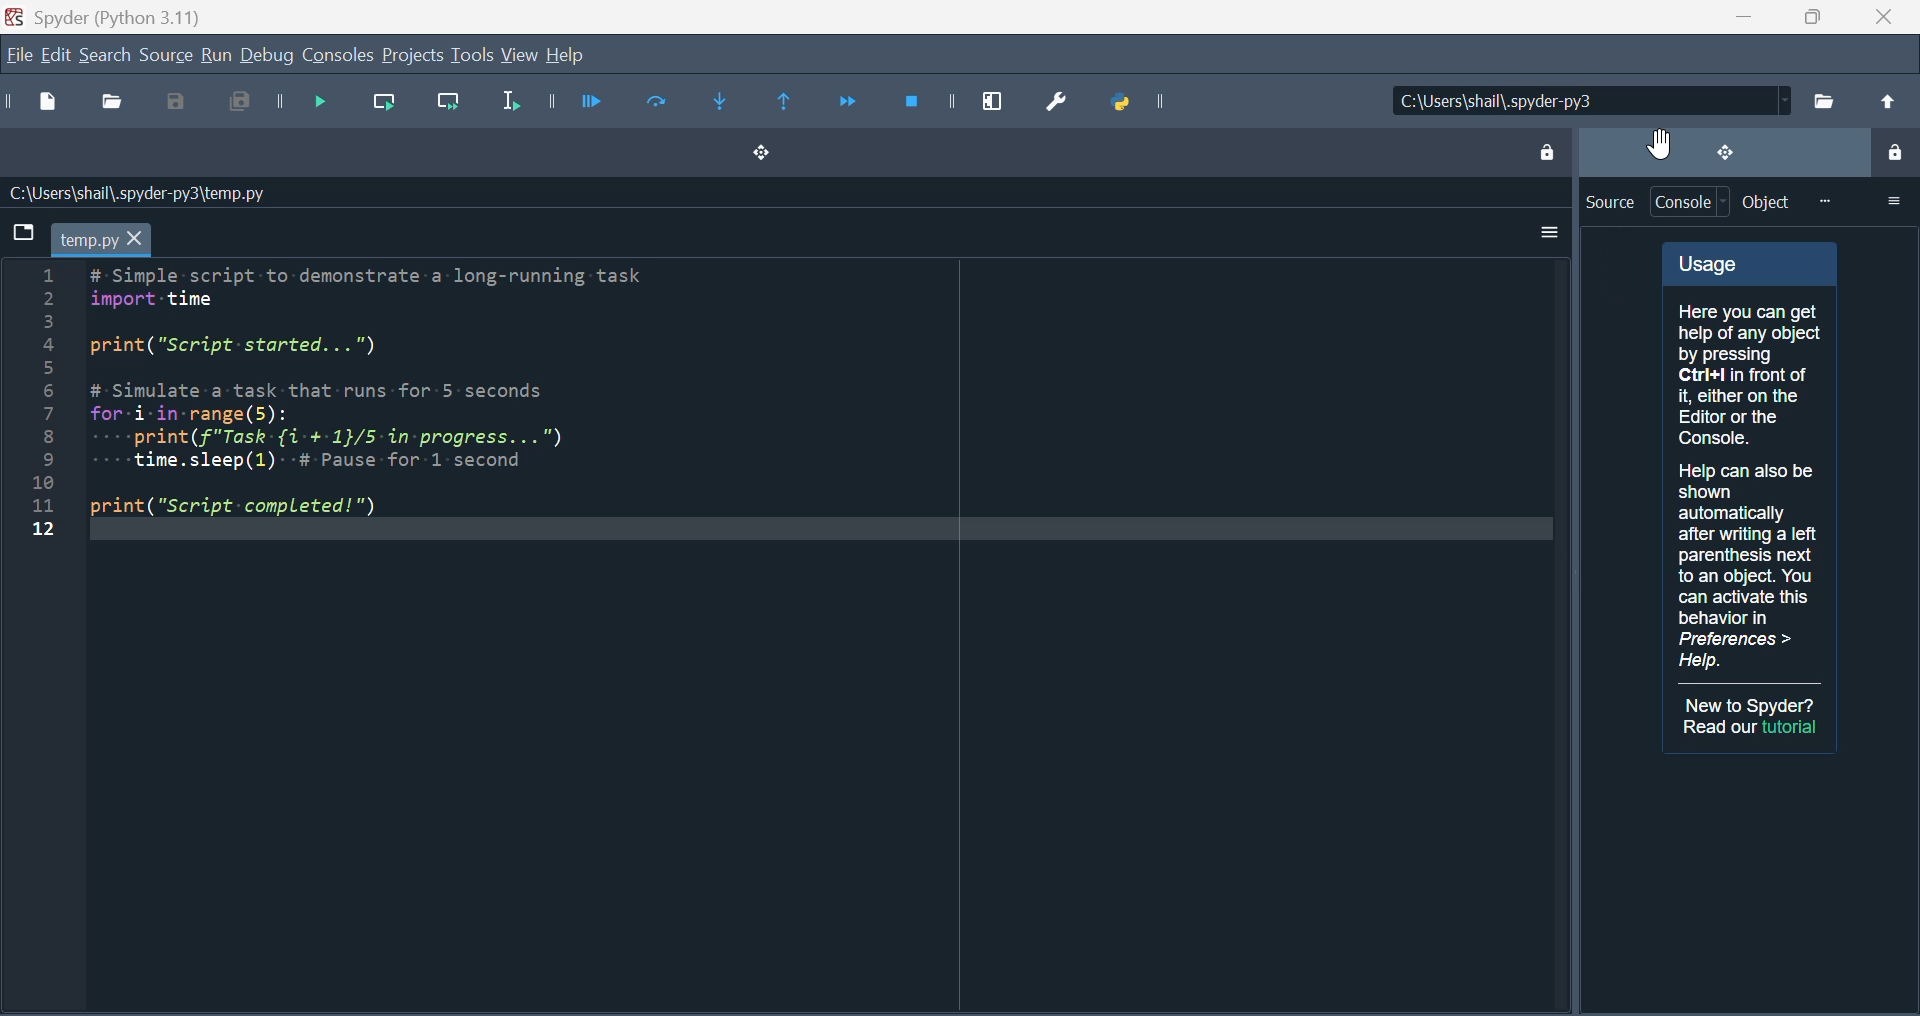 The width and height of the screenshot is (1920, 1016). I want to click on lock, so click(1545, 149).